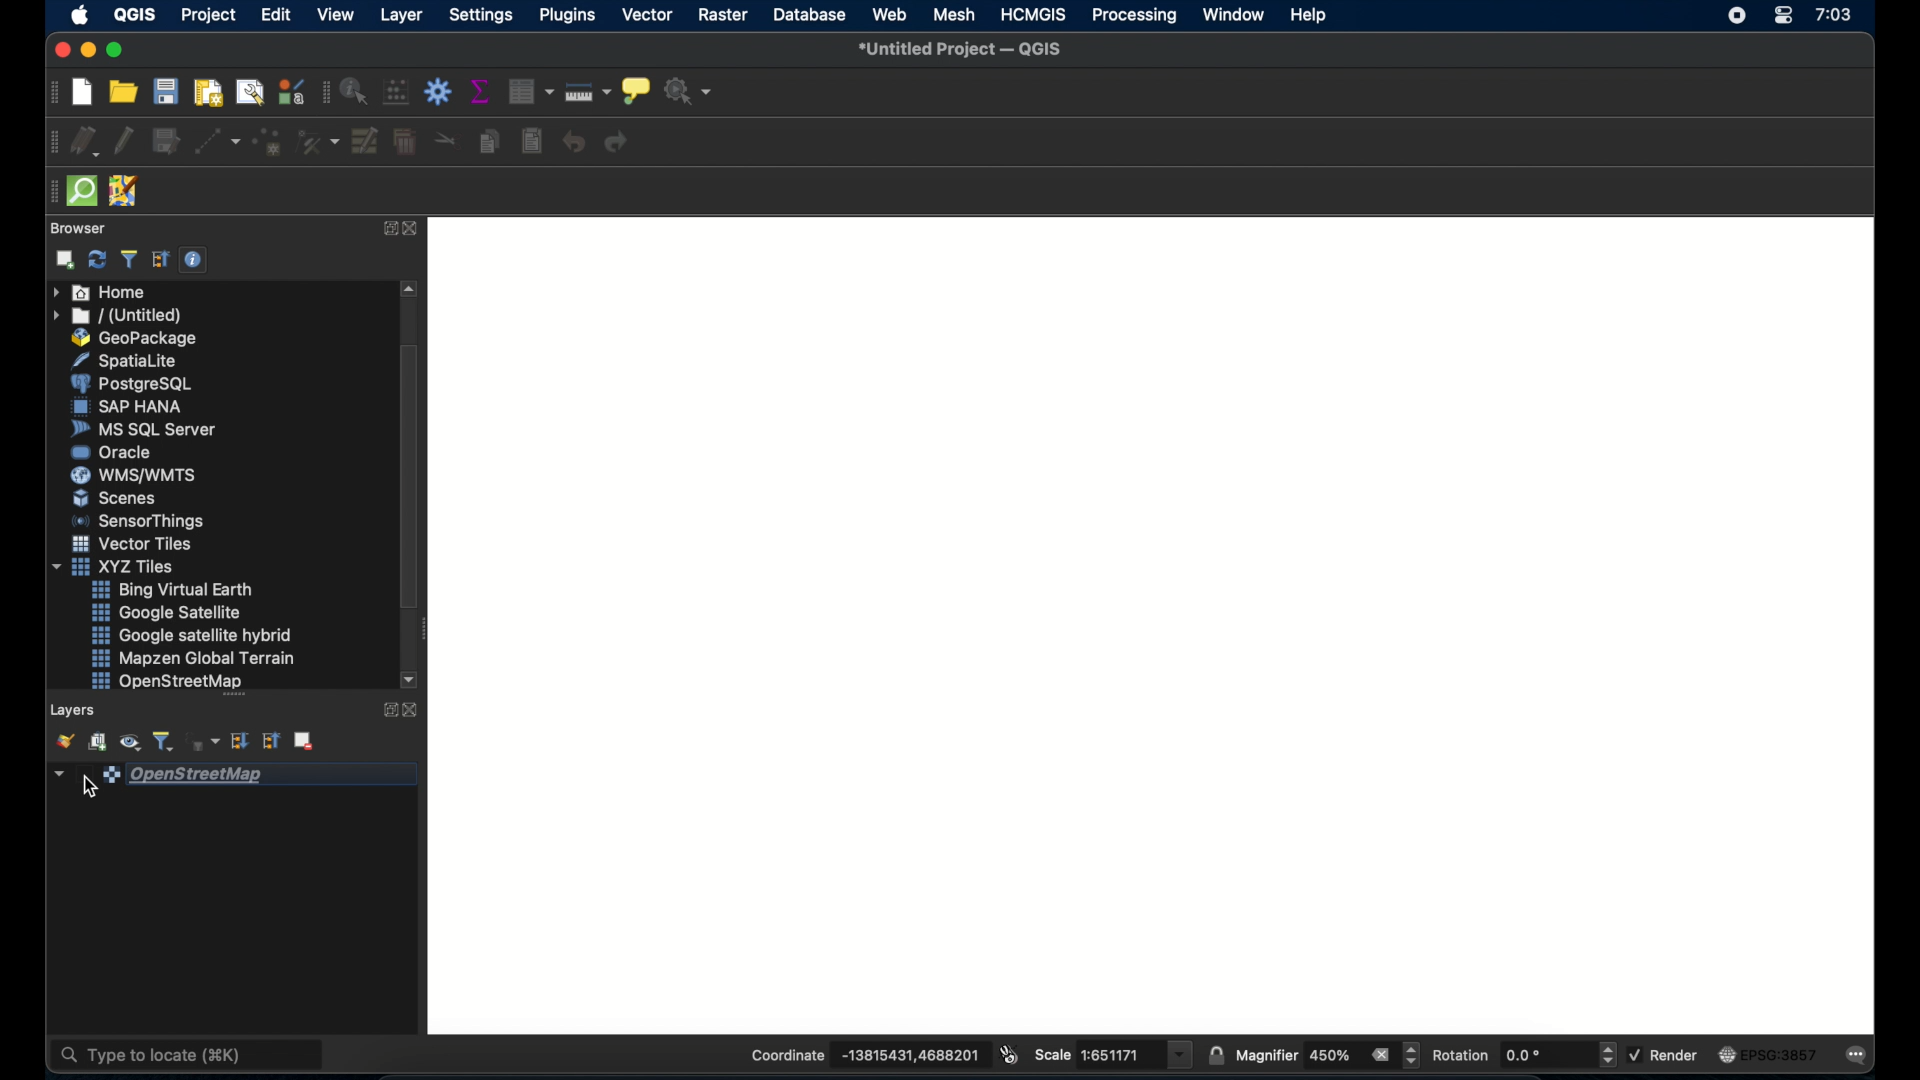  I want to click on layer, so click(402, 16).